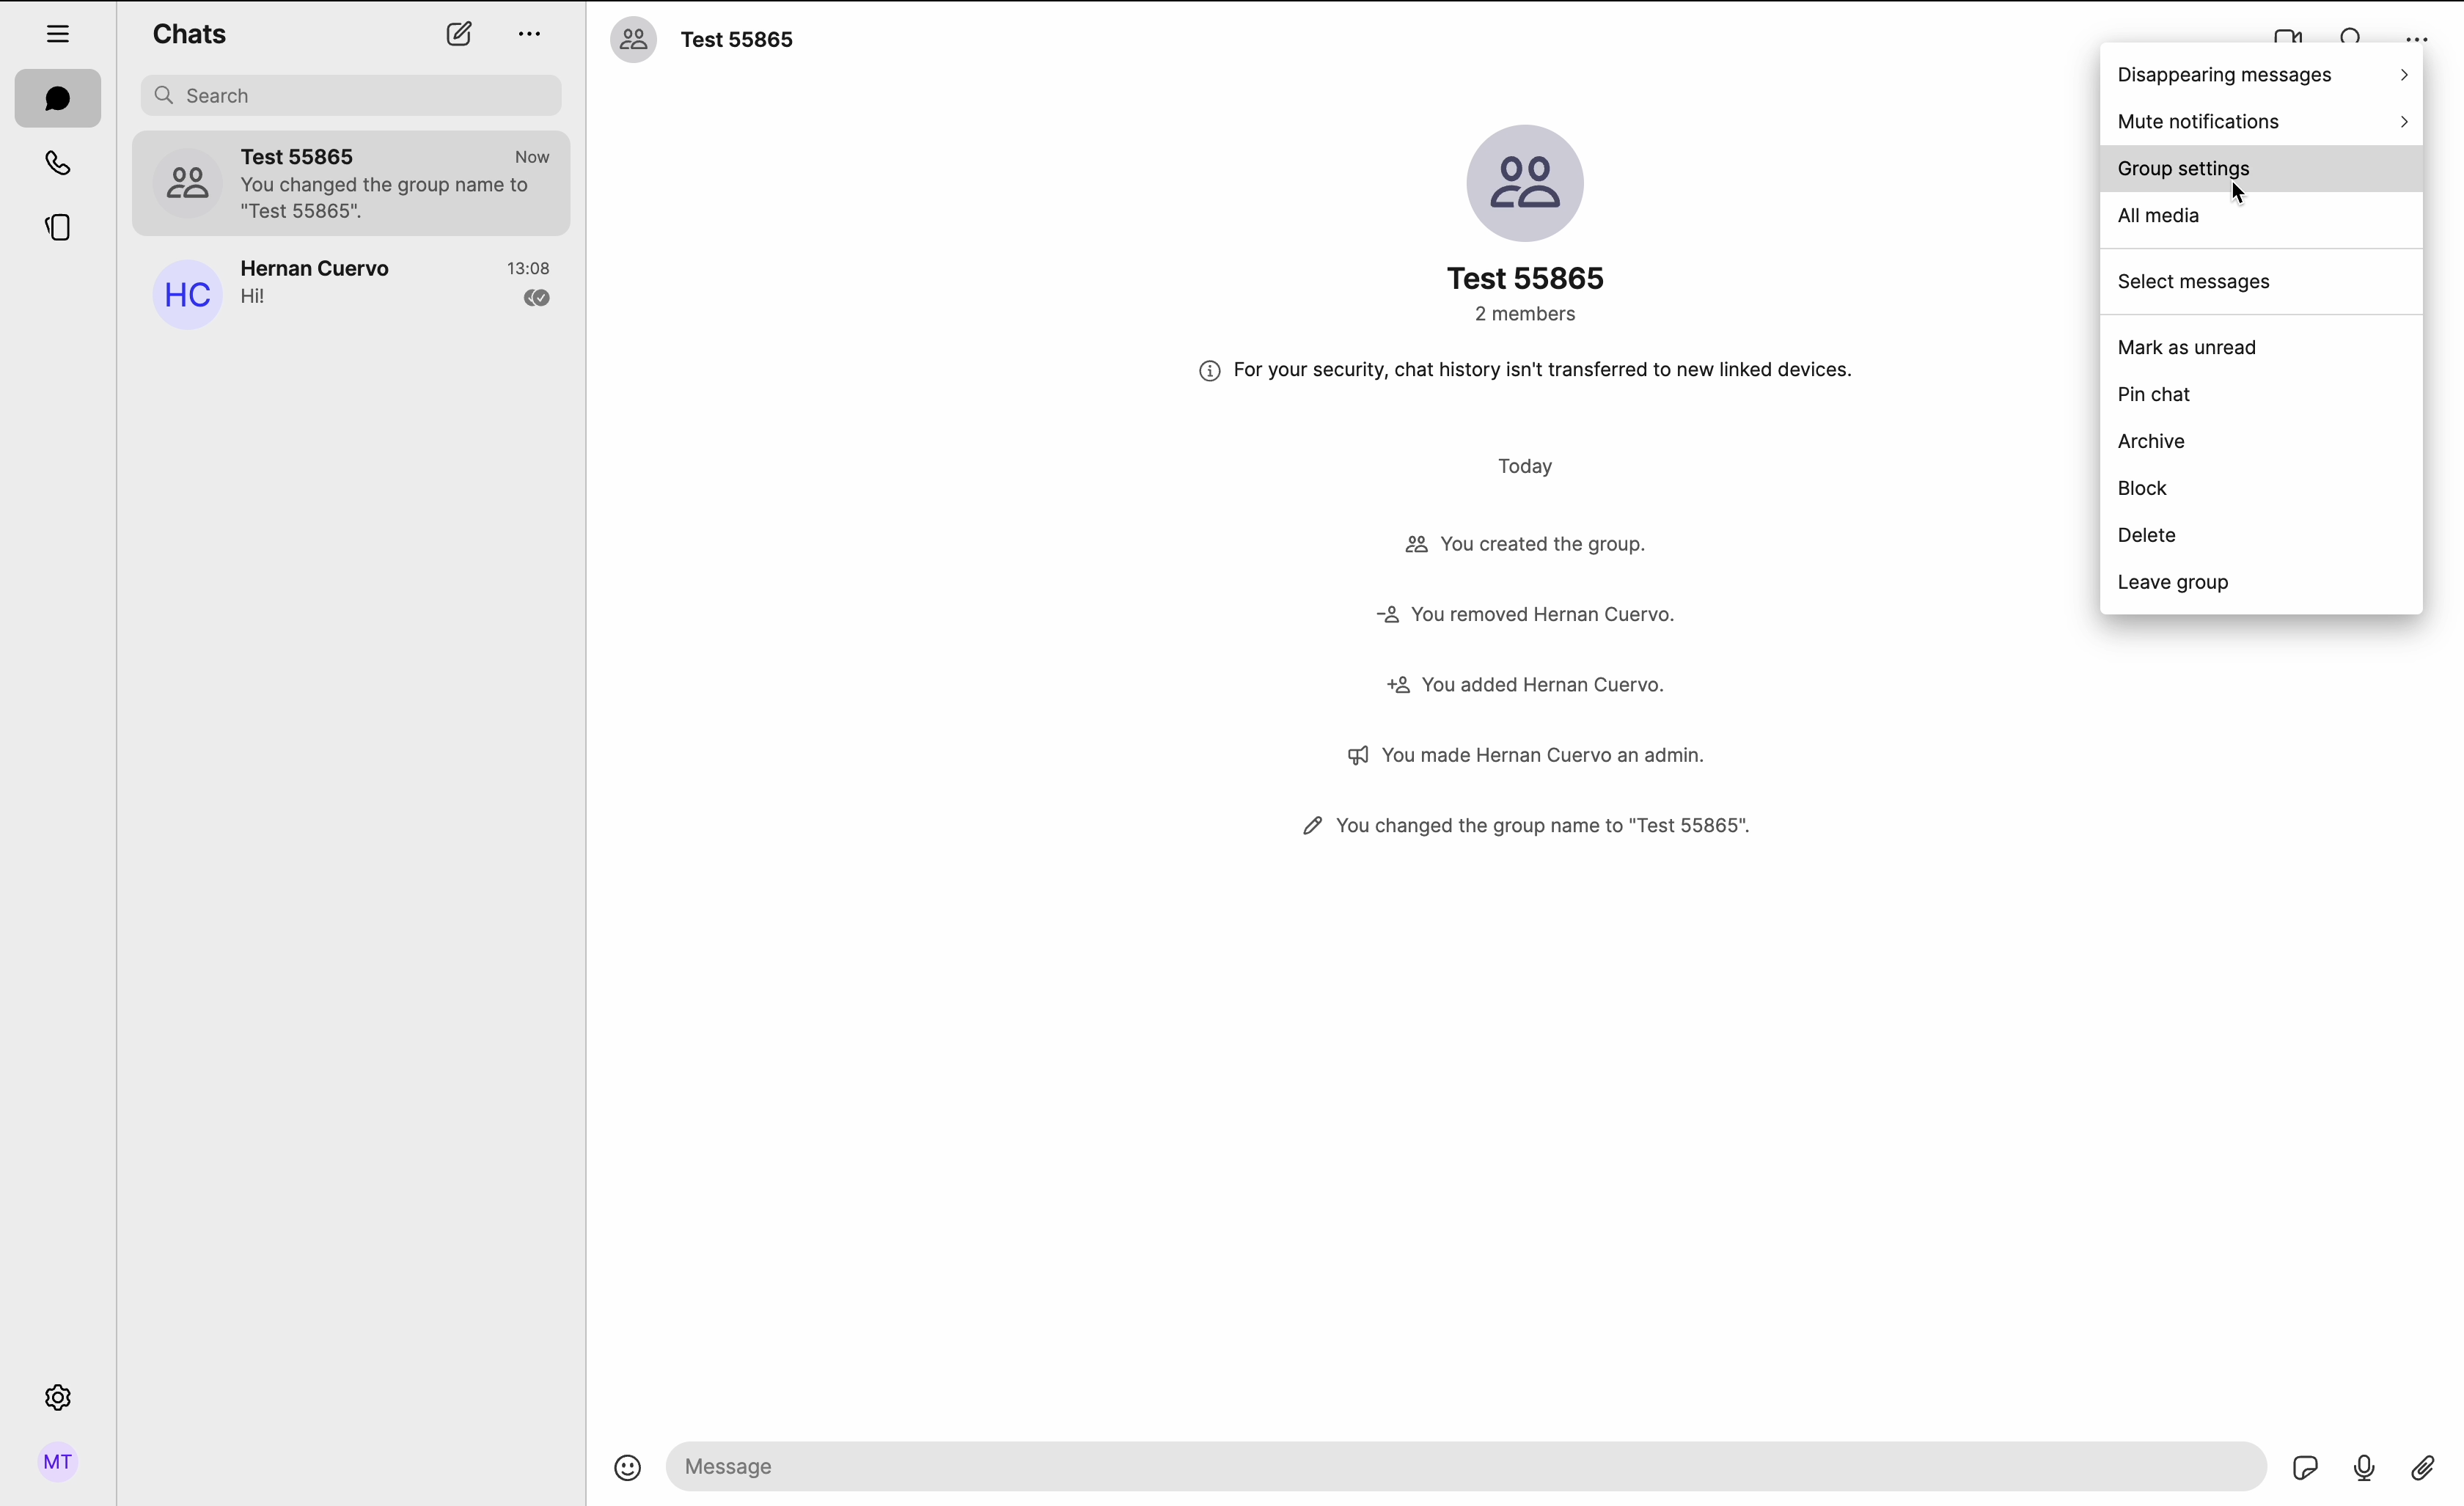  I want to click on mark as unread, so click(2188, 346).